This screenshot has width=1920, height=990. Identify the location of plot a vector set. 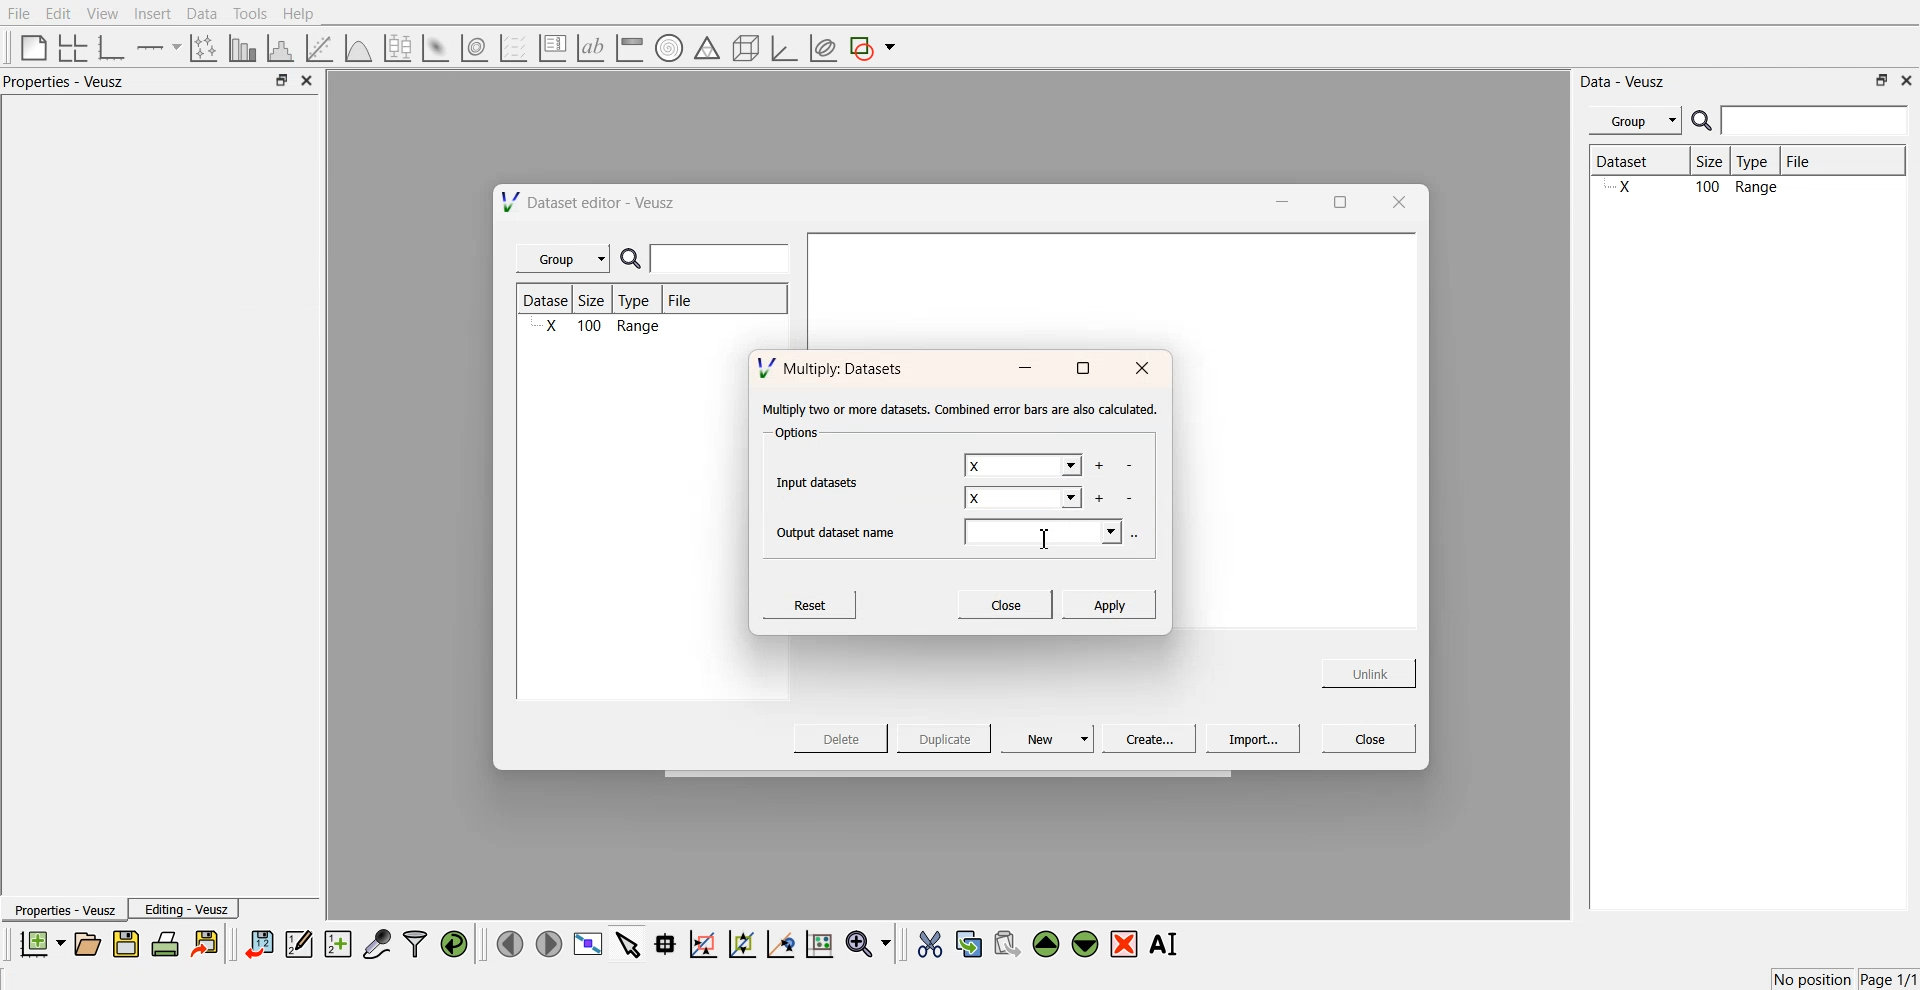
(515, 48).